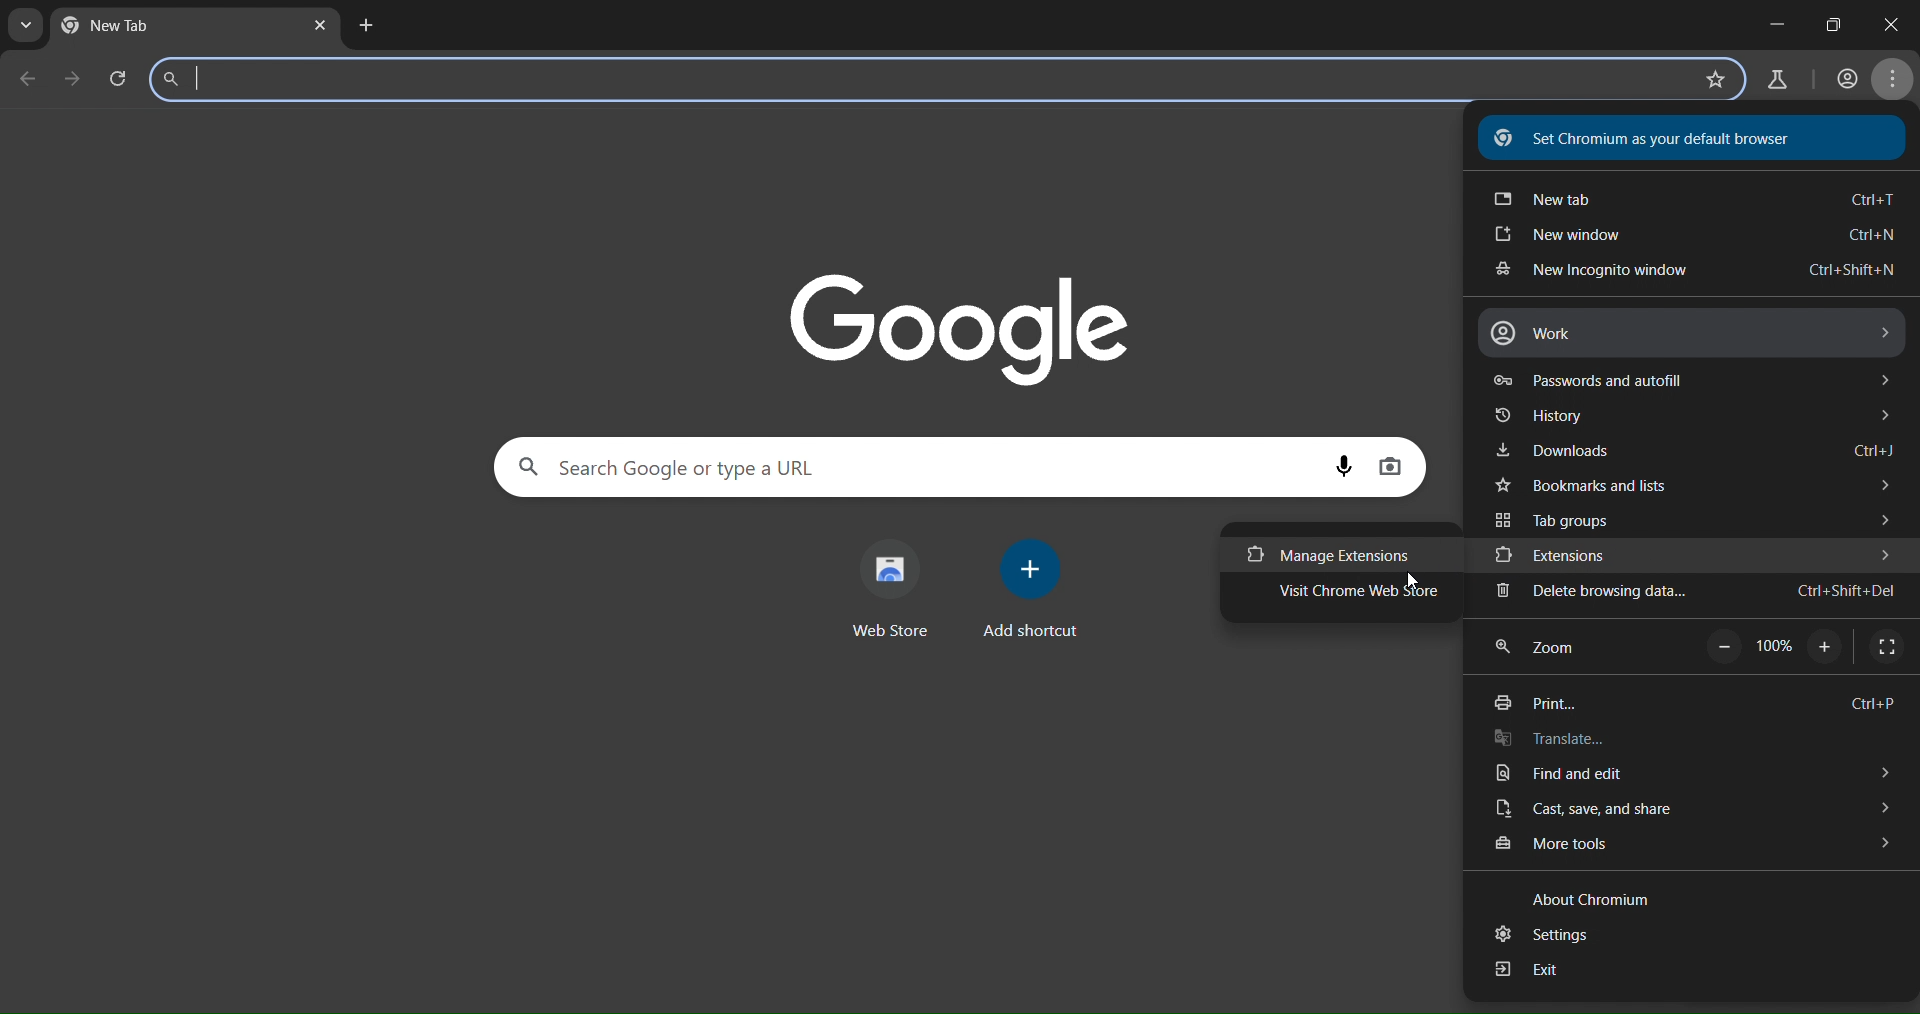 This screenshot has width=1920, height=1014. Describe the element at coordinates (1827, 24) in the screenshot. I see `maximize` at that location.